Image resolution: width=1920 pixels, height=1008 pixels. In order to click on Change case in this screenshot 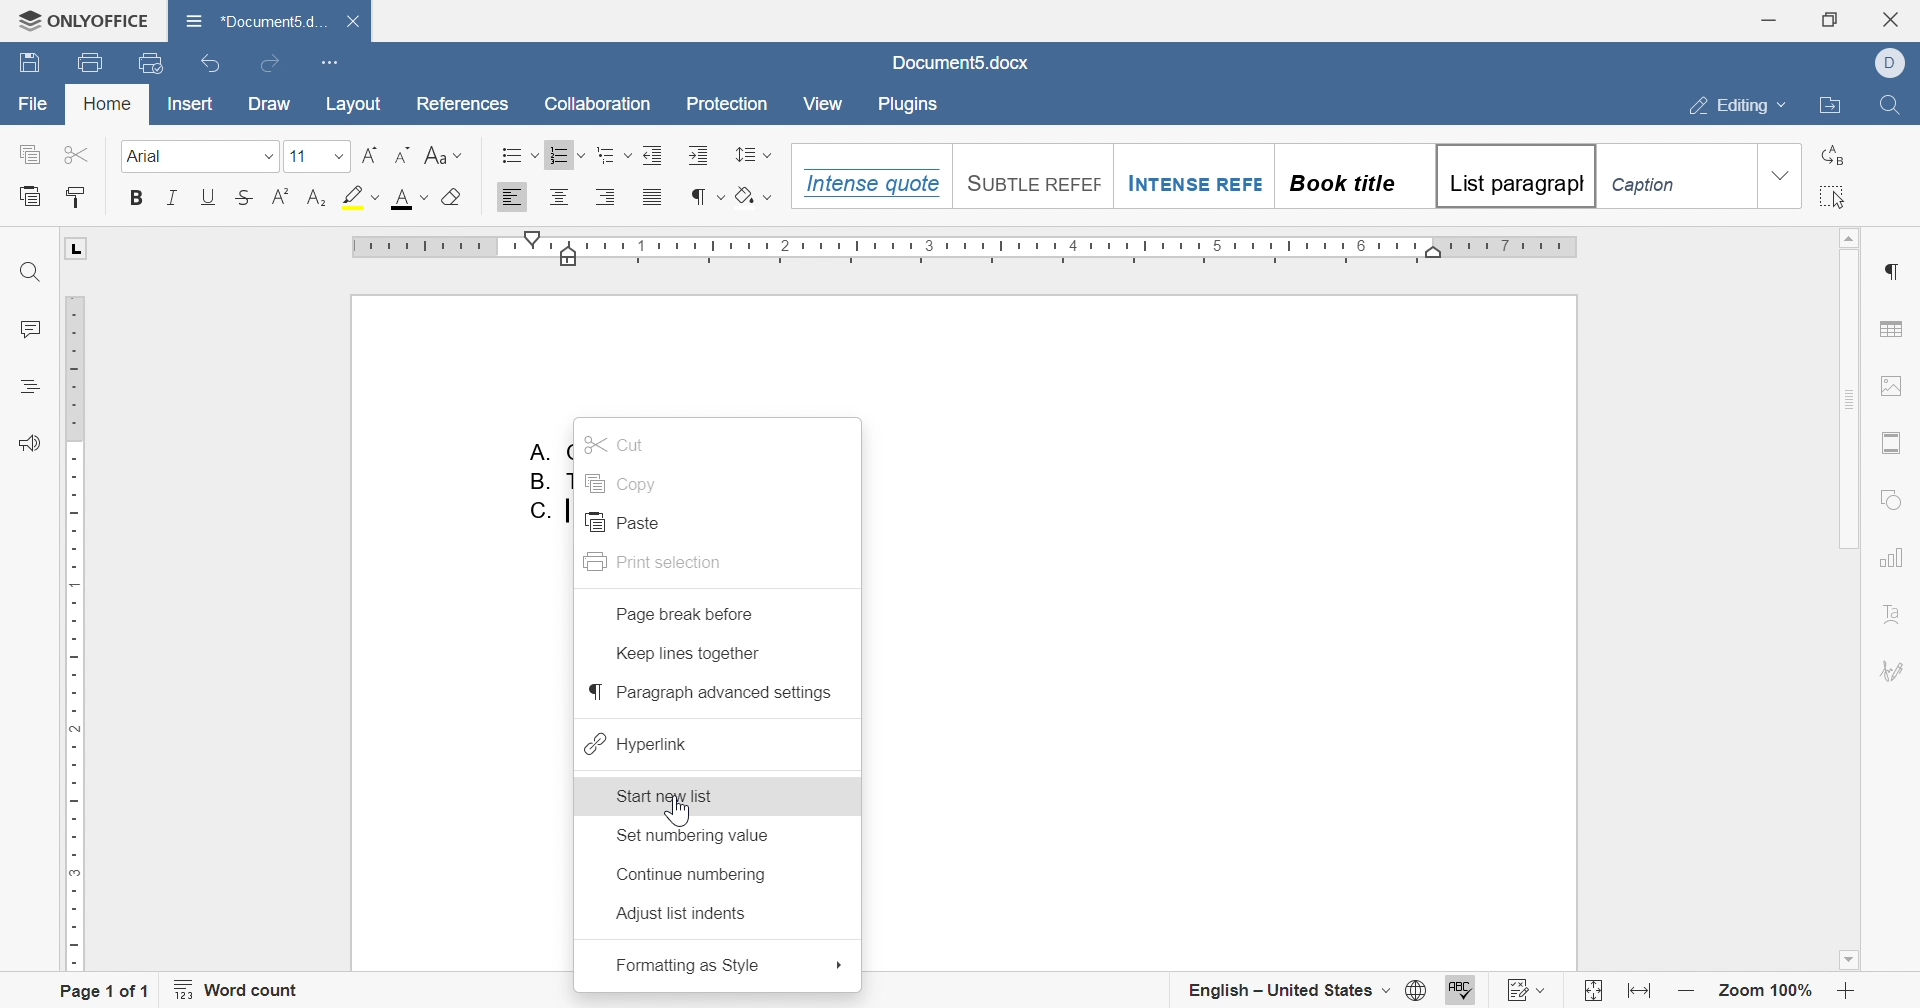, I will do `click(444, 155)`.